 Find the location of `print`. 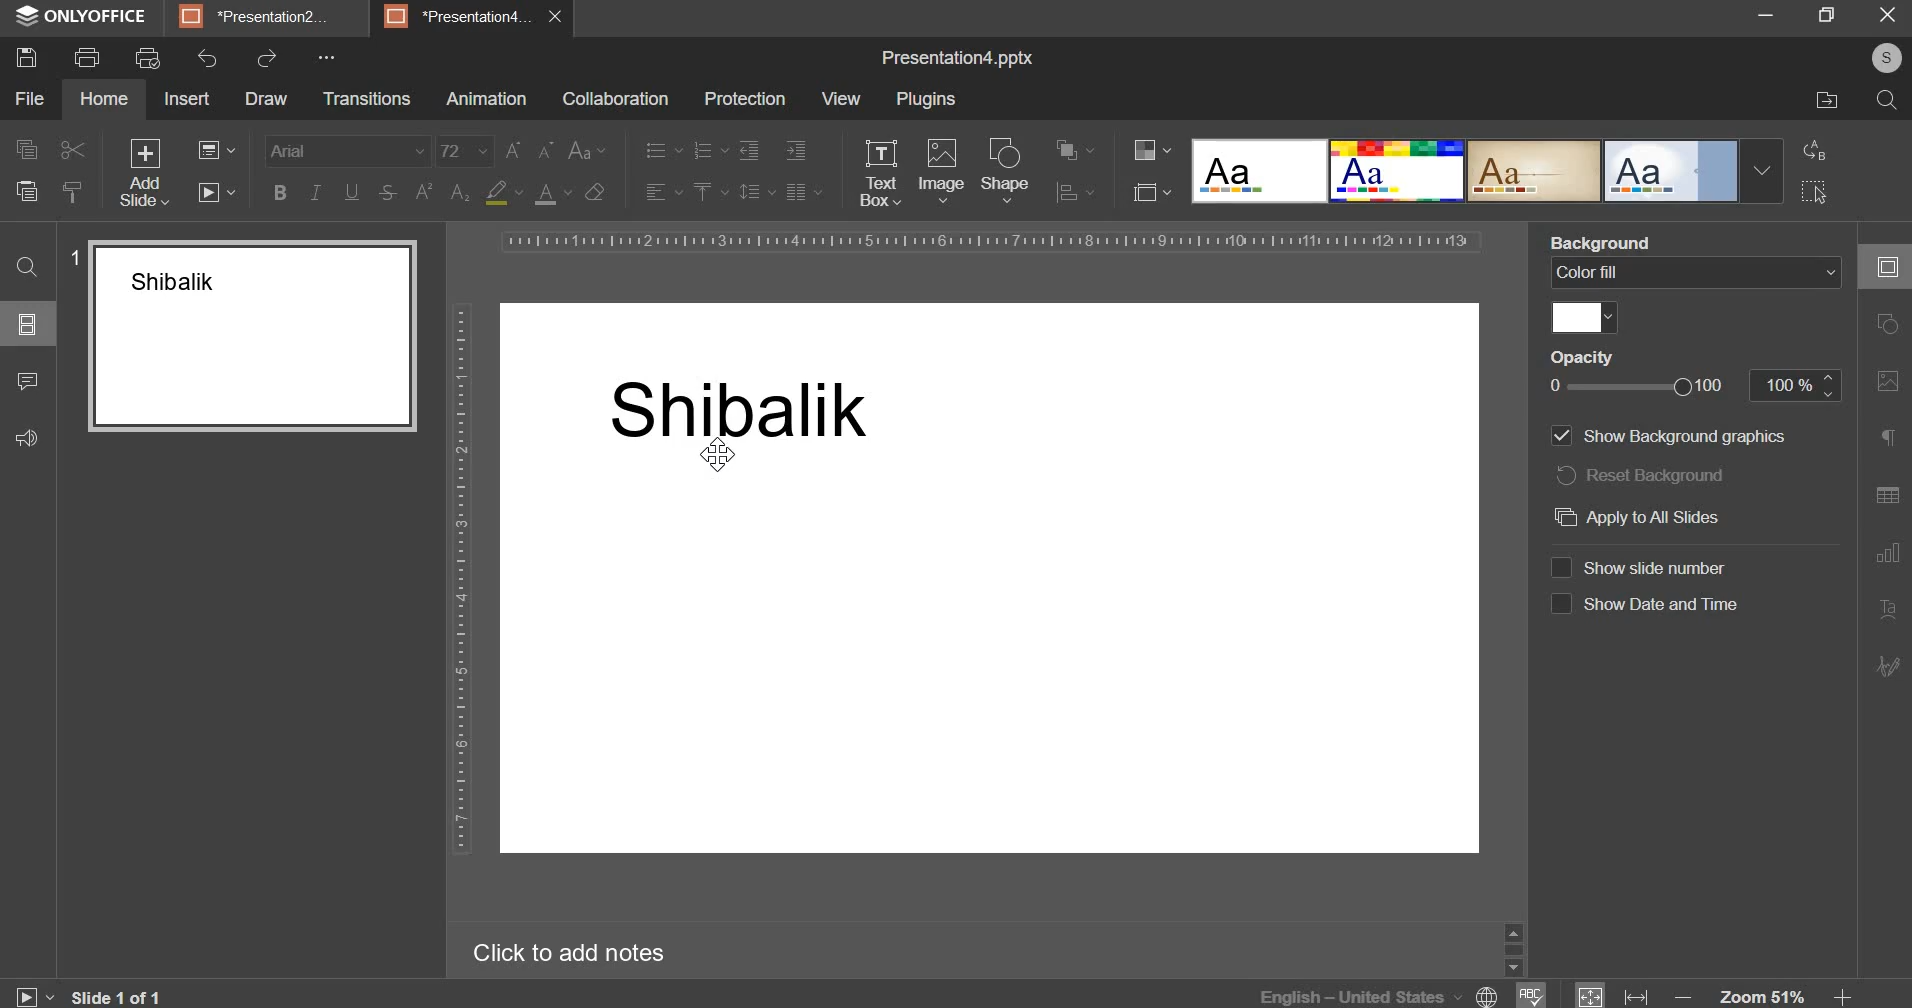

print is located at coordinates (87, 55).